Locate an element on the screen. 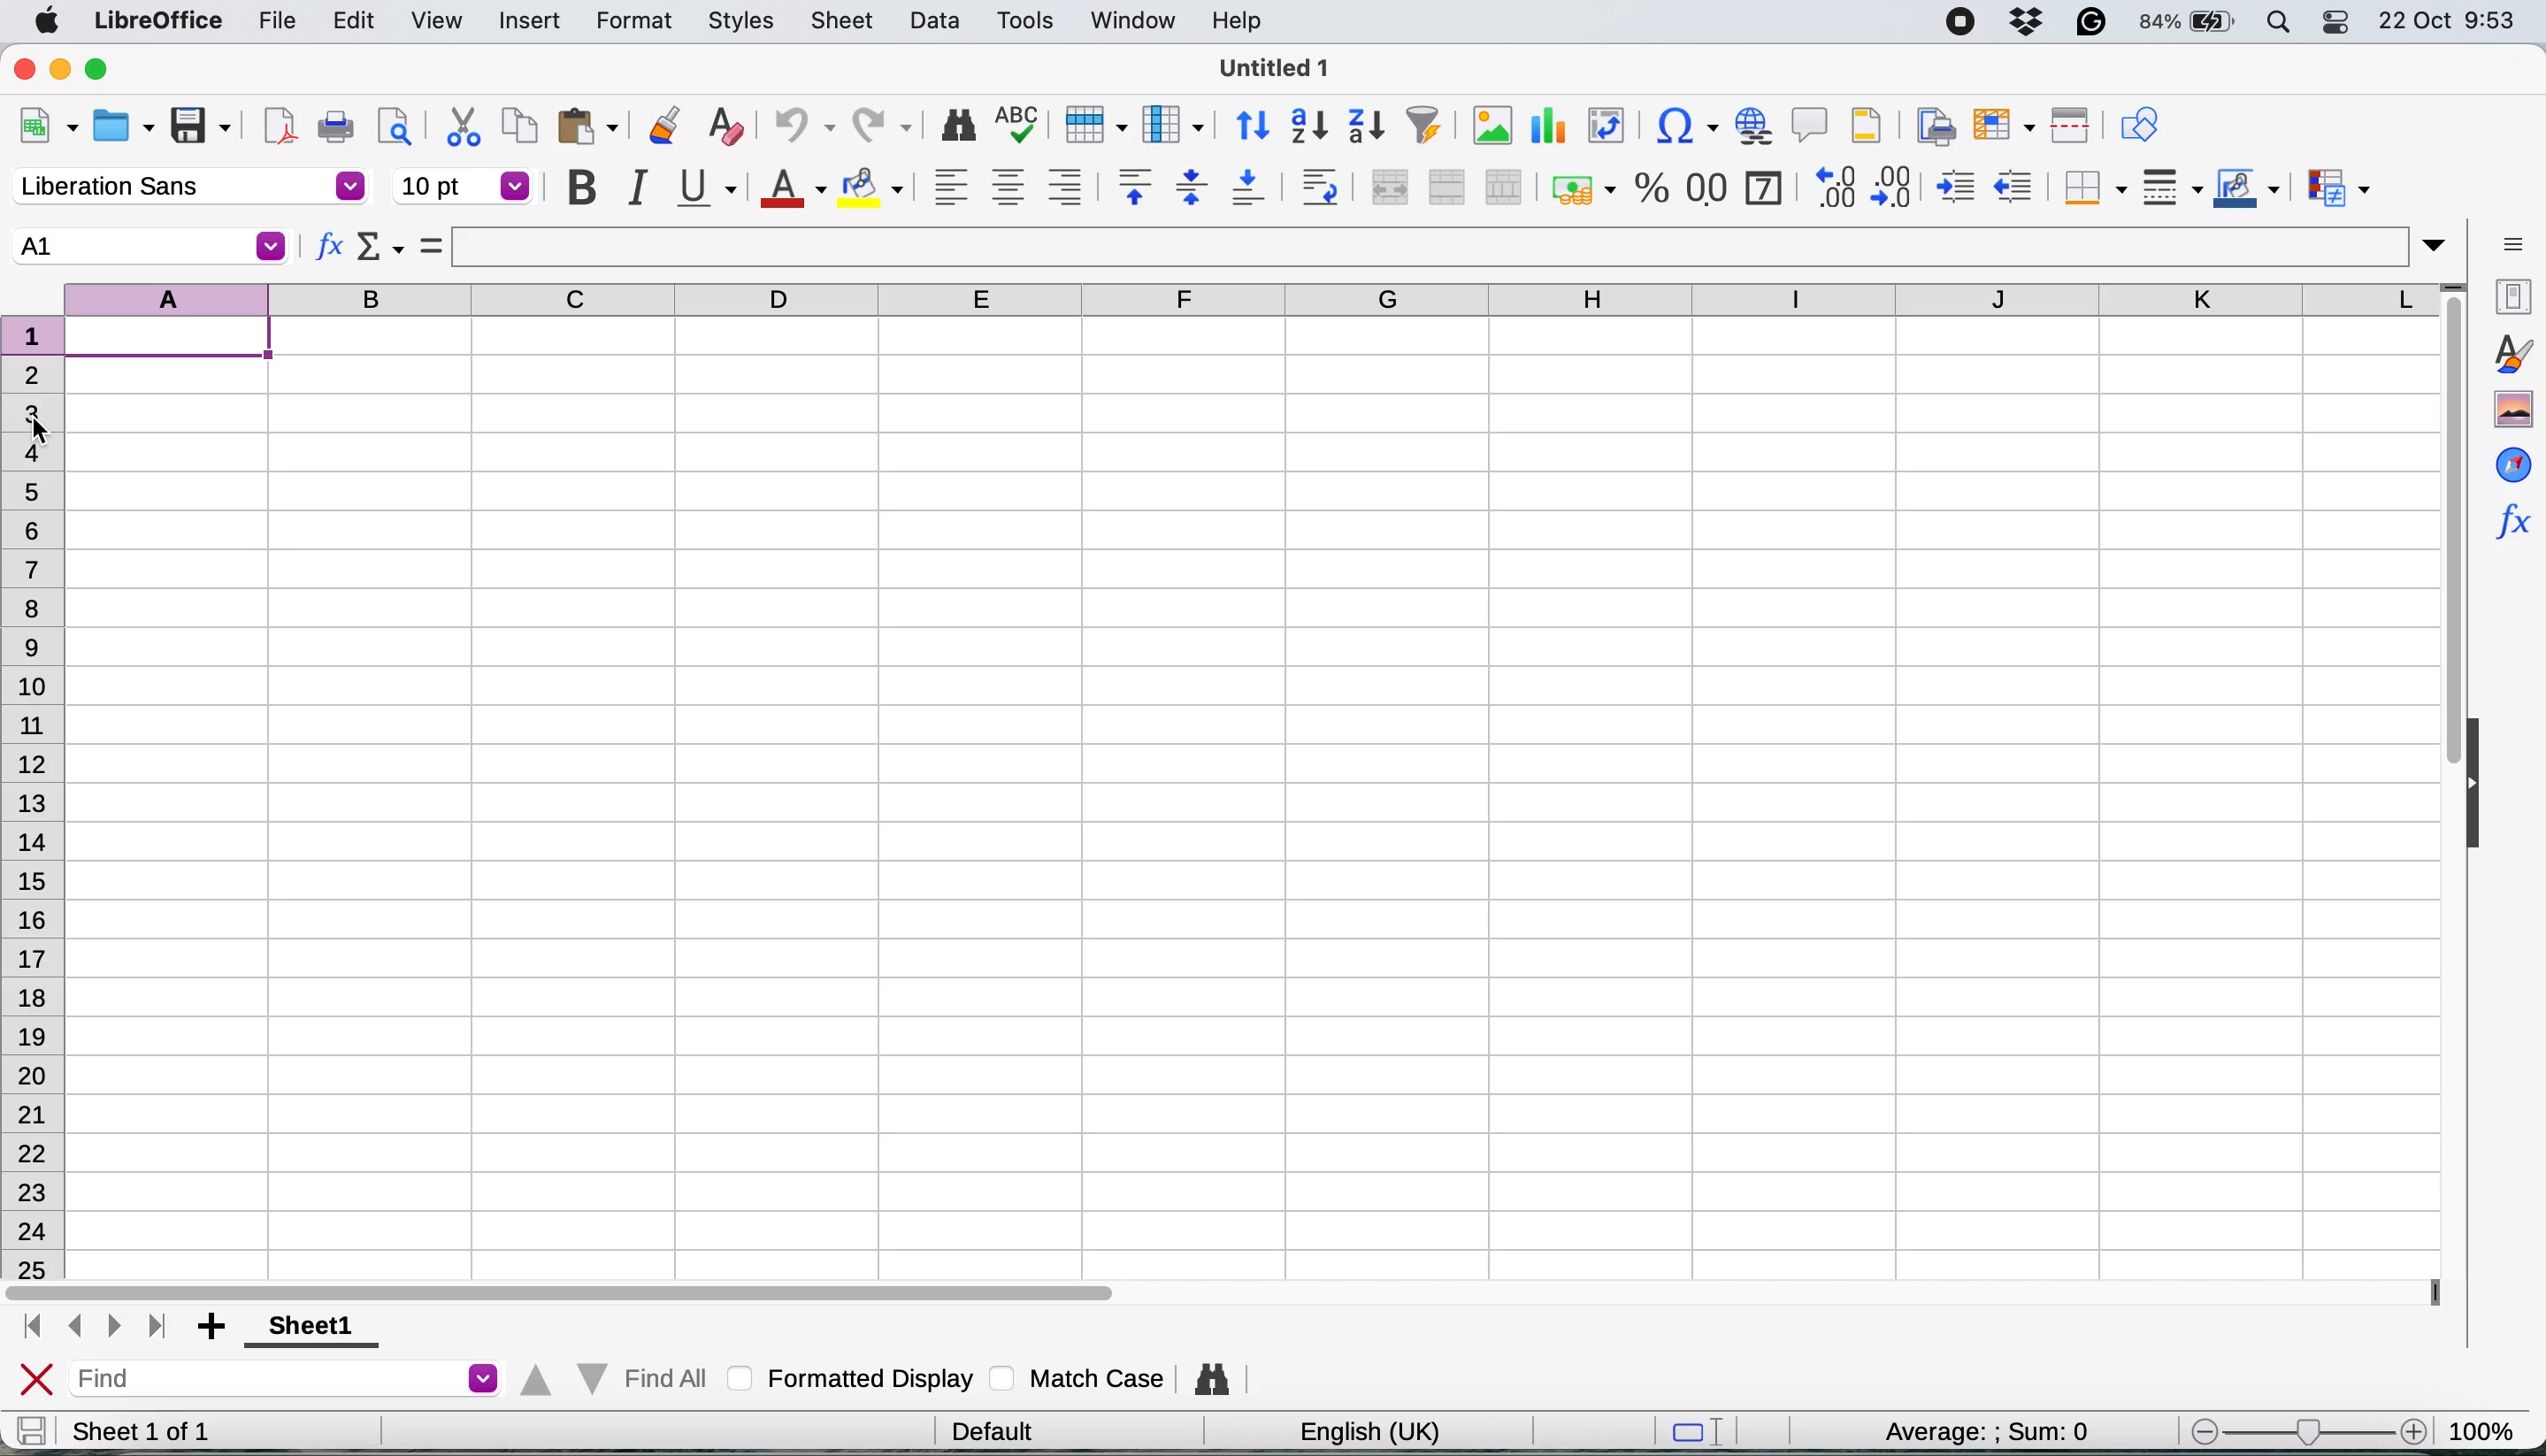 This screenshot has width=2546, height=1456. spelling is located at coordinates (1019, 127).